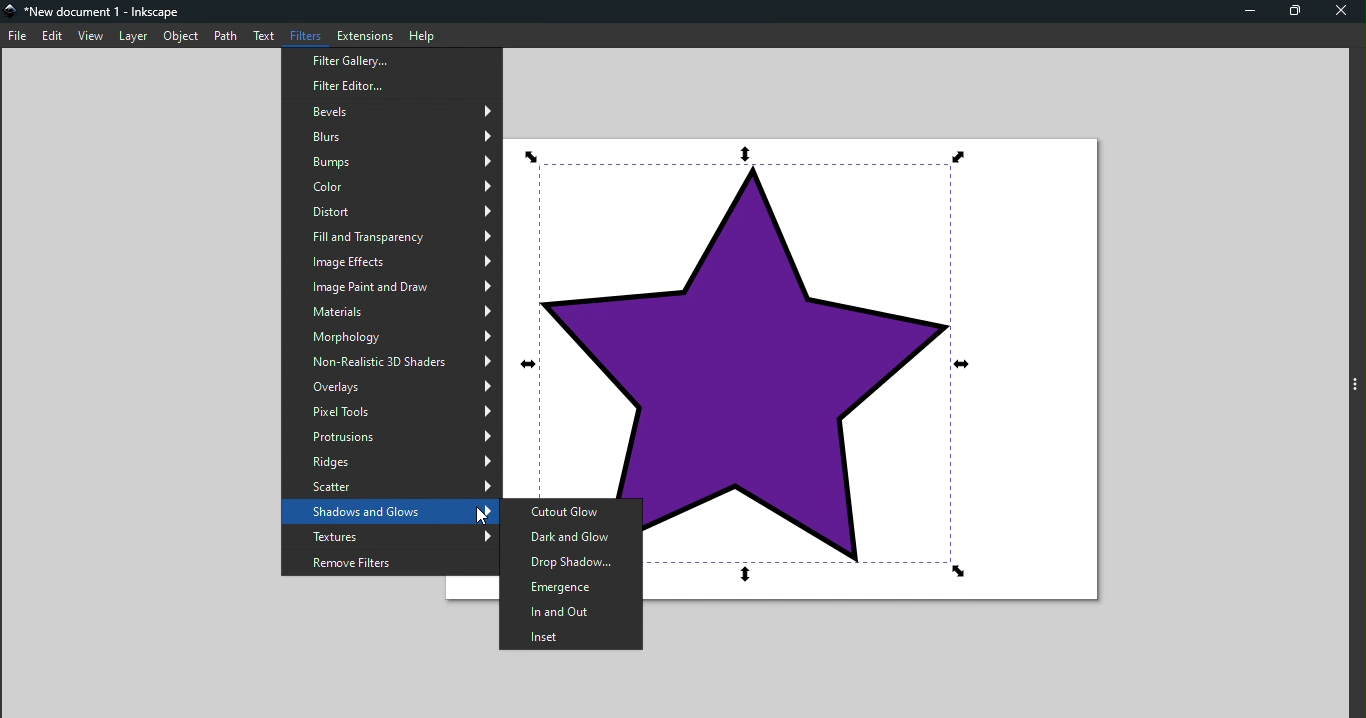  Describe the element at coordinates (393, 387) in the screenshot. I see `Overlays` at that location.